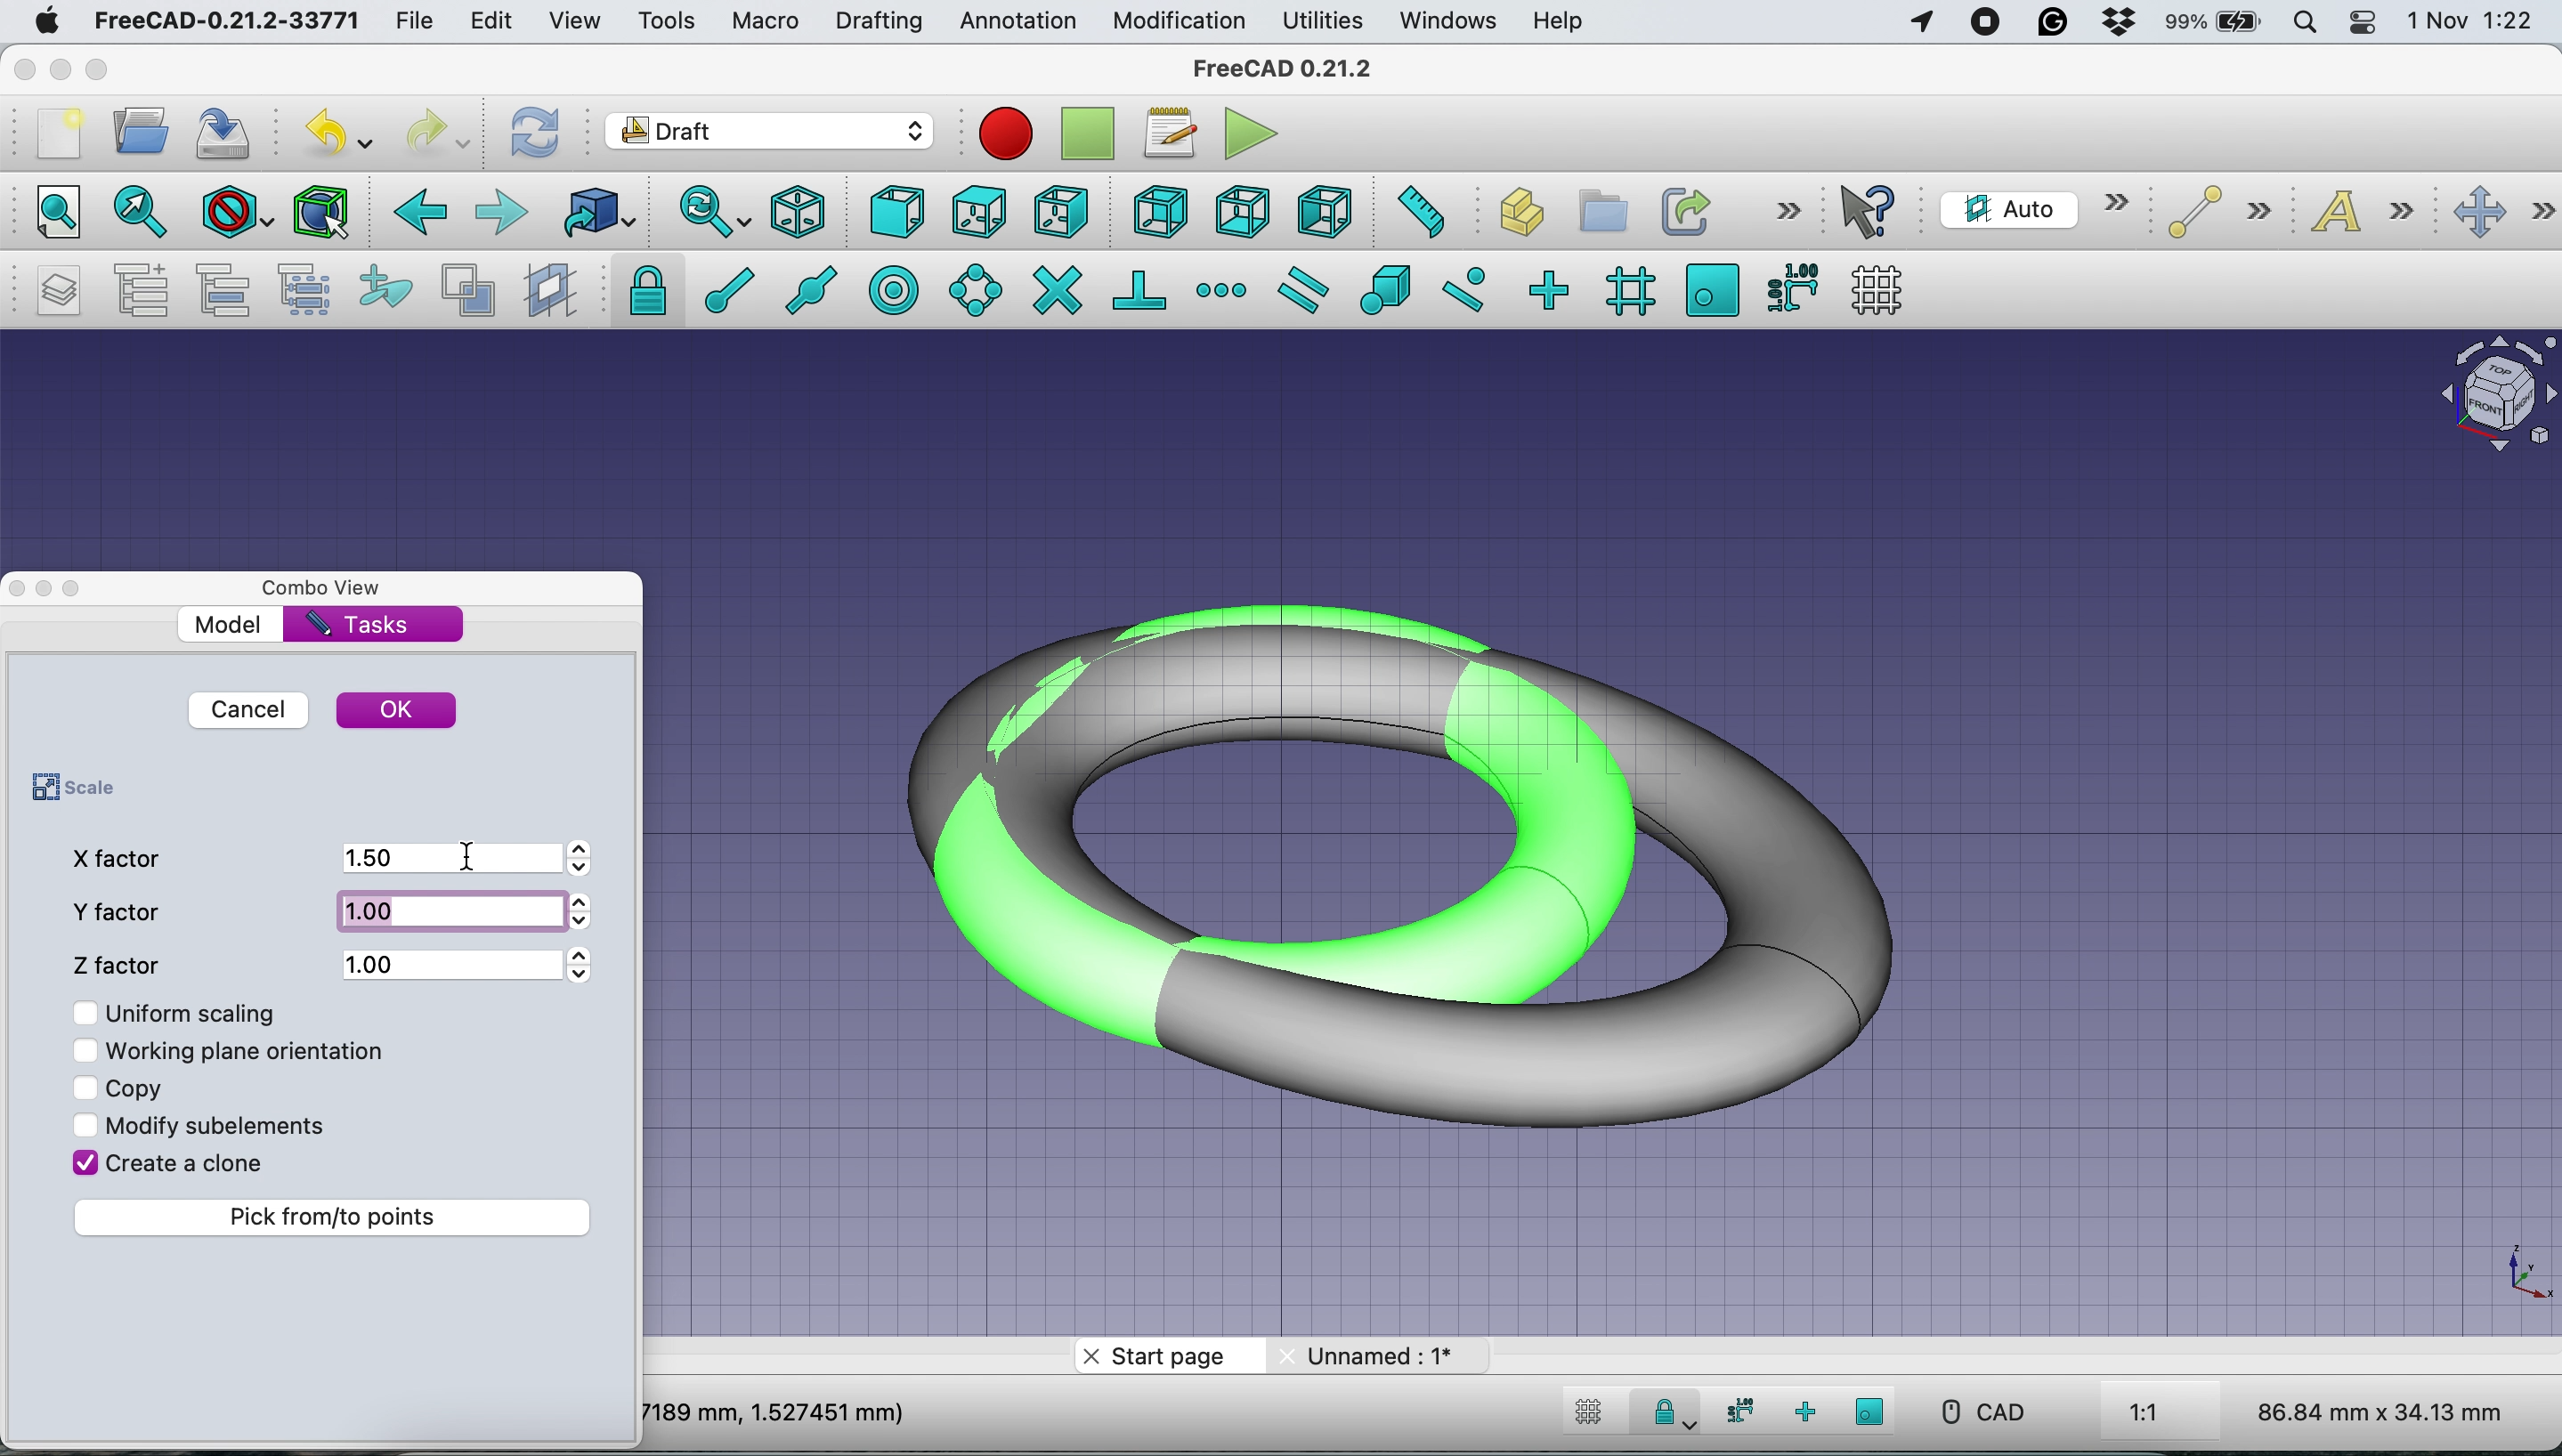 Image resolution: width=2562 pixels, height=1456 pixels. I want to click on Switch between workbenches, so click(769, 133).